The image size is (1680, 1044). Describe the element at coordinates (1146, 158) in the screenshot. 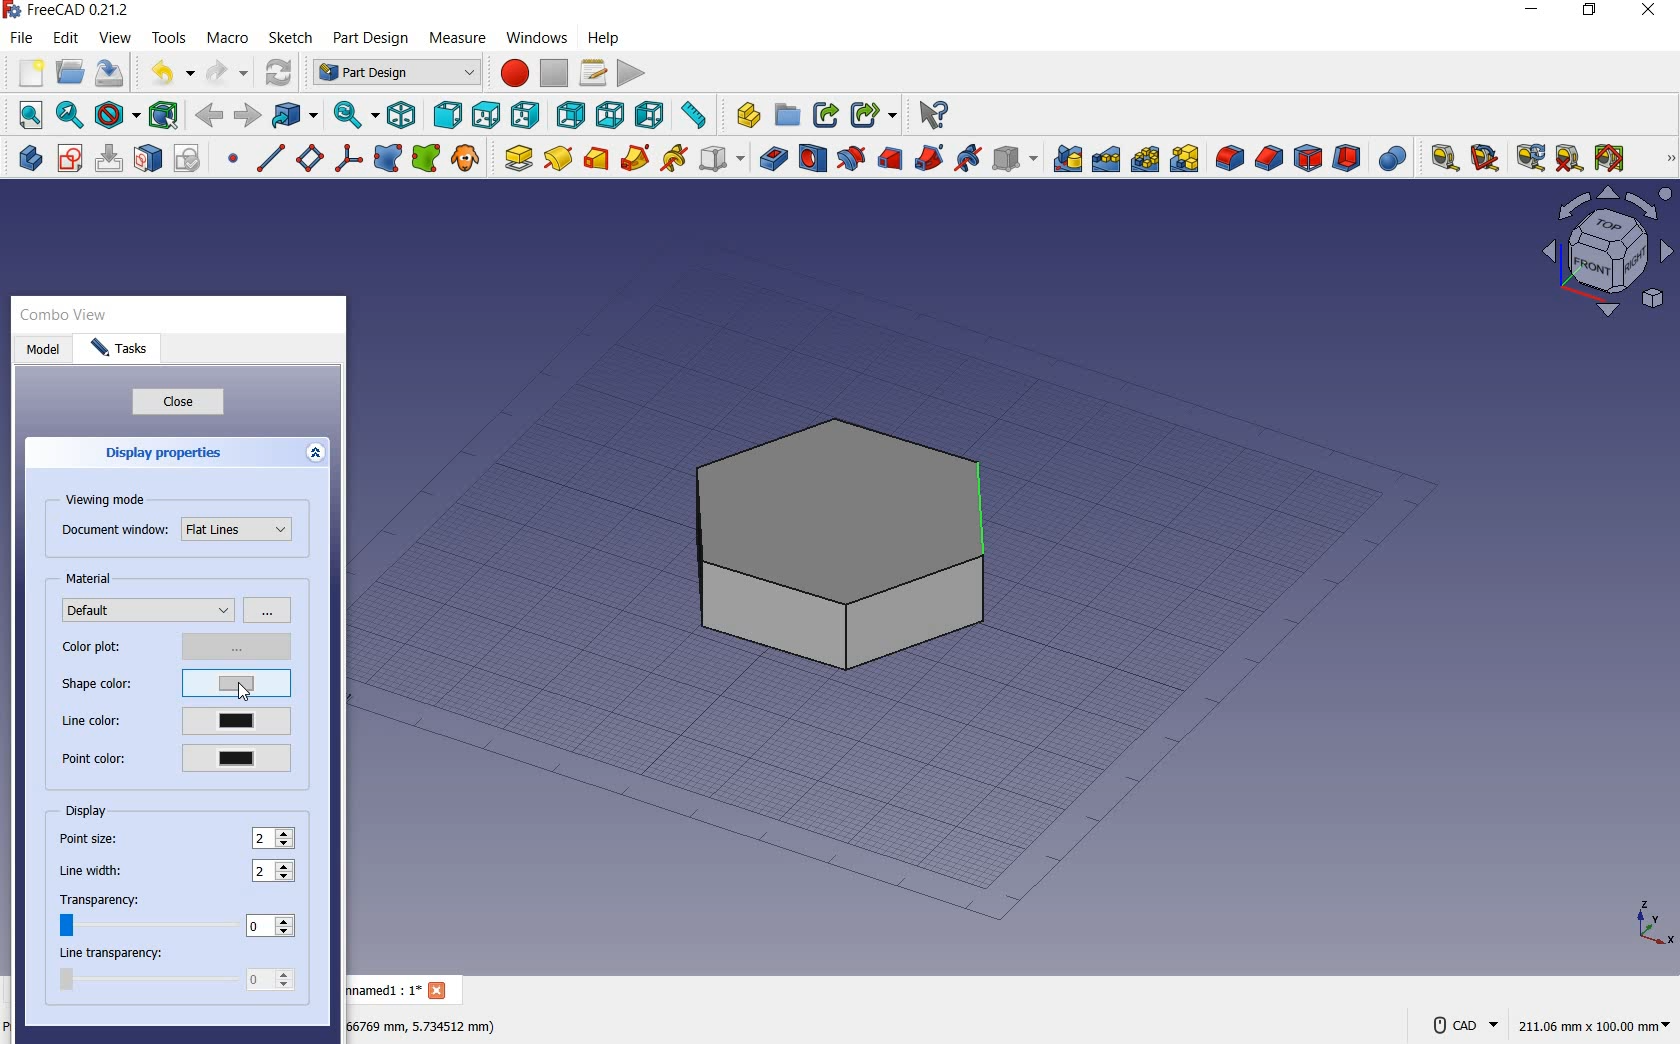

I see `polar pattern` at that location.